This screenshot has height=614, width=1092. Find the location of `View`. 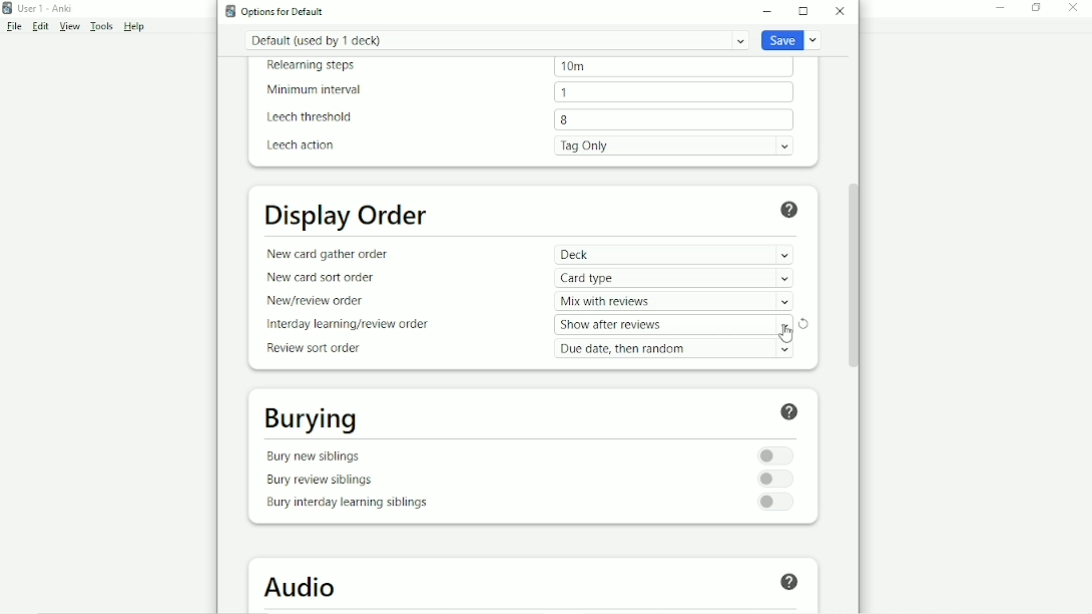

View is located at coordinates (69, 27).